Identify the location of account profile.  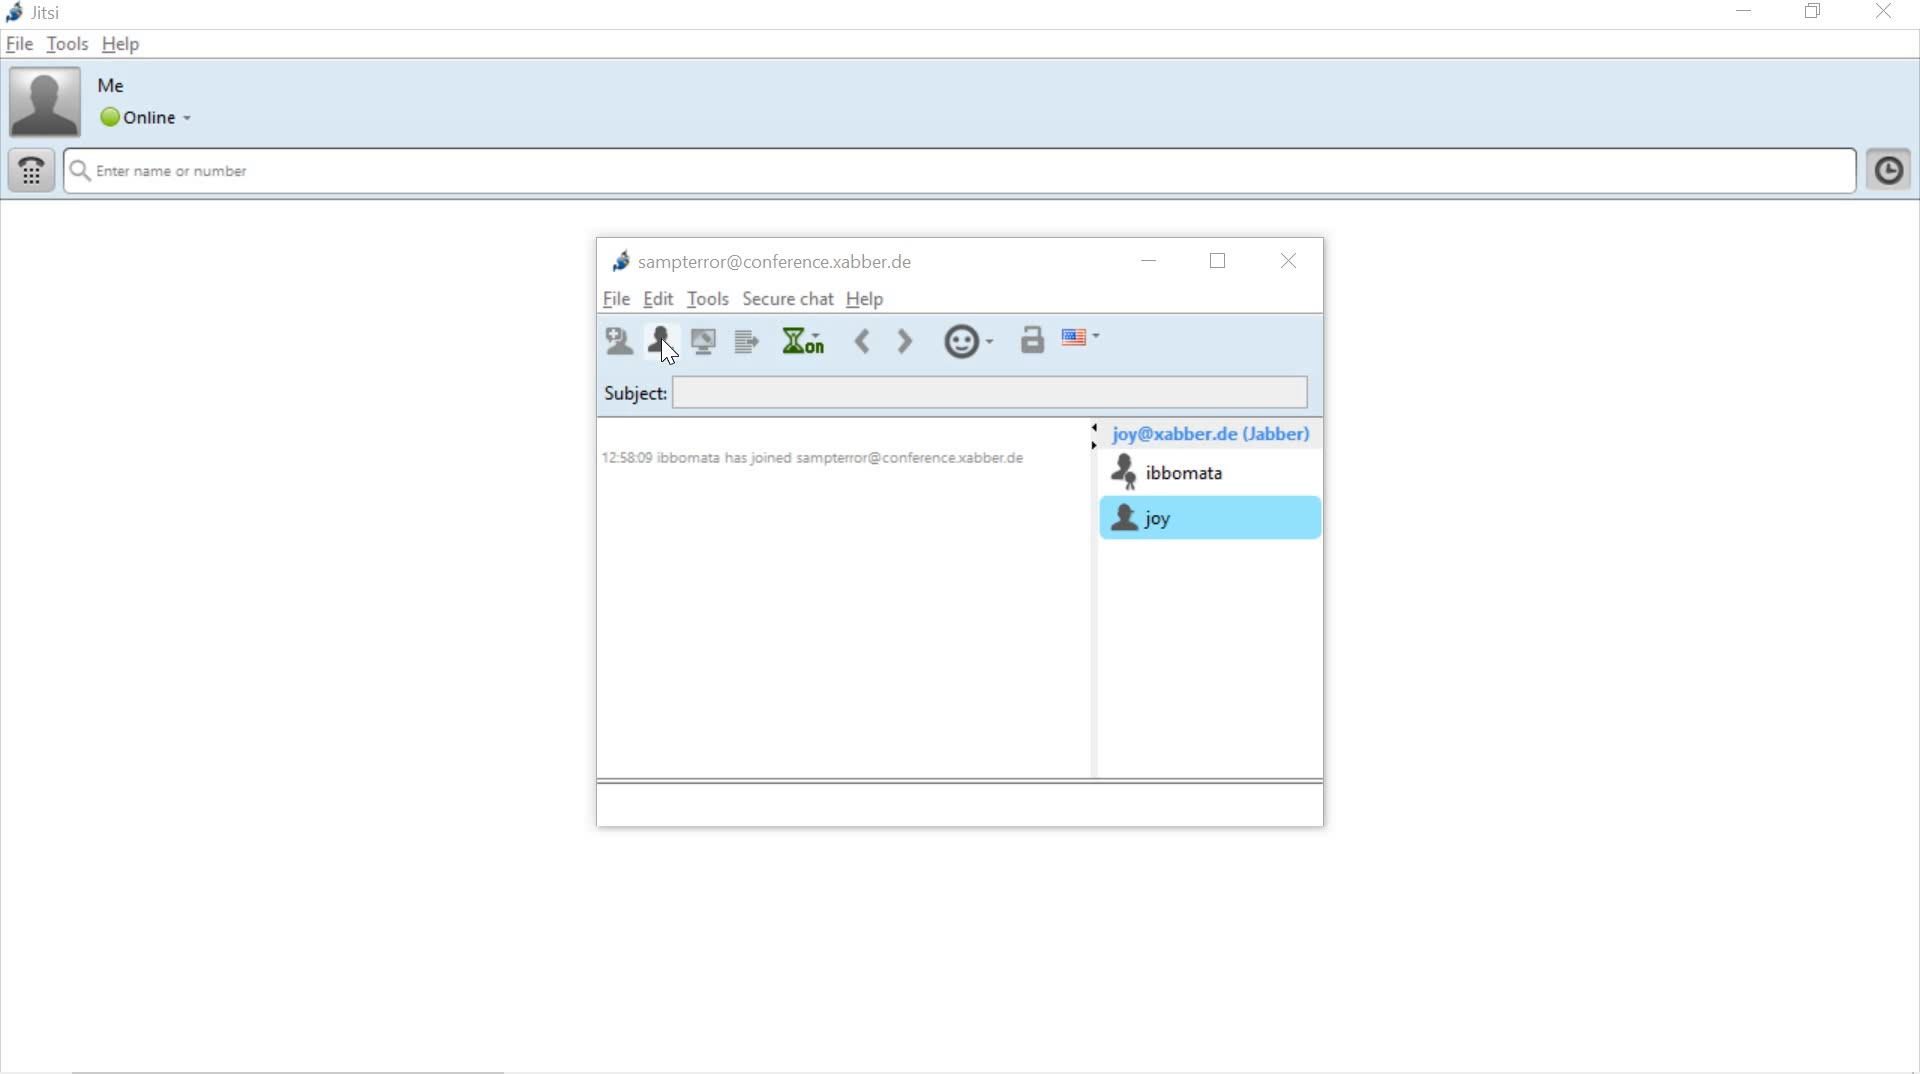
(40, 102).